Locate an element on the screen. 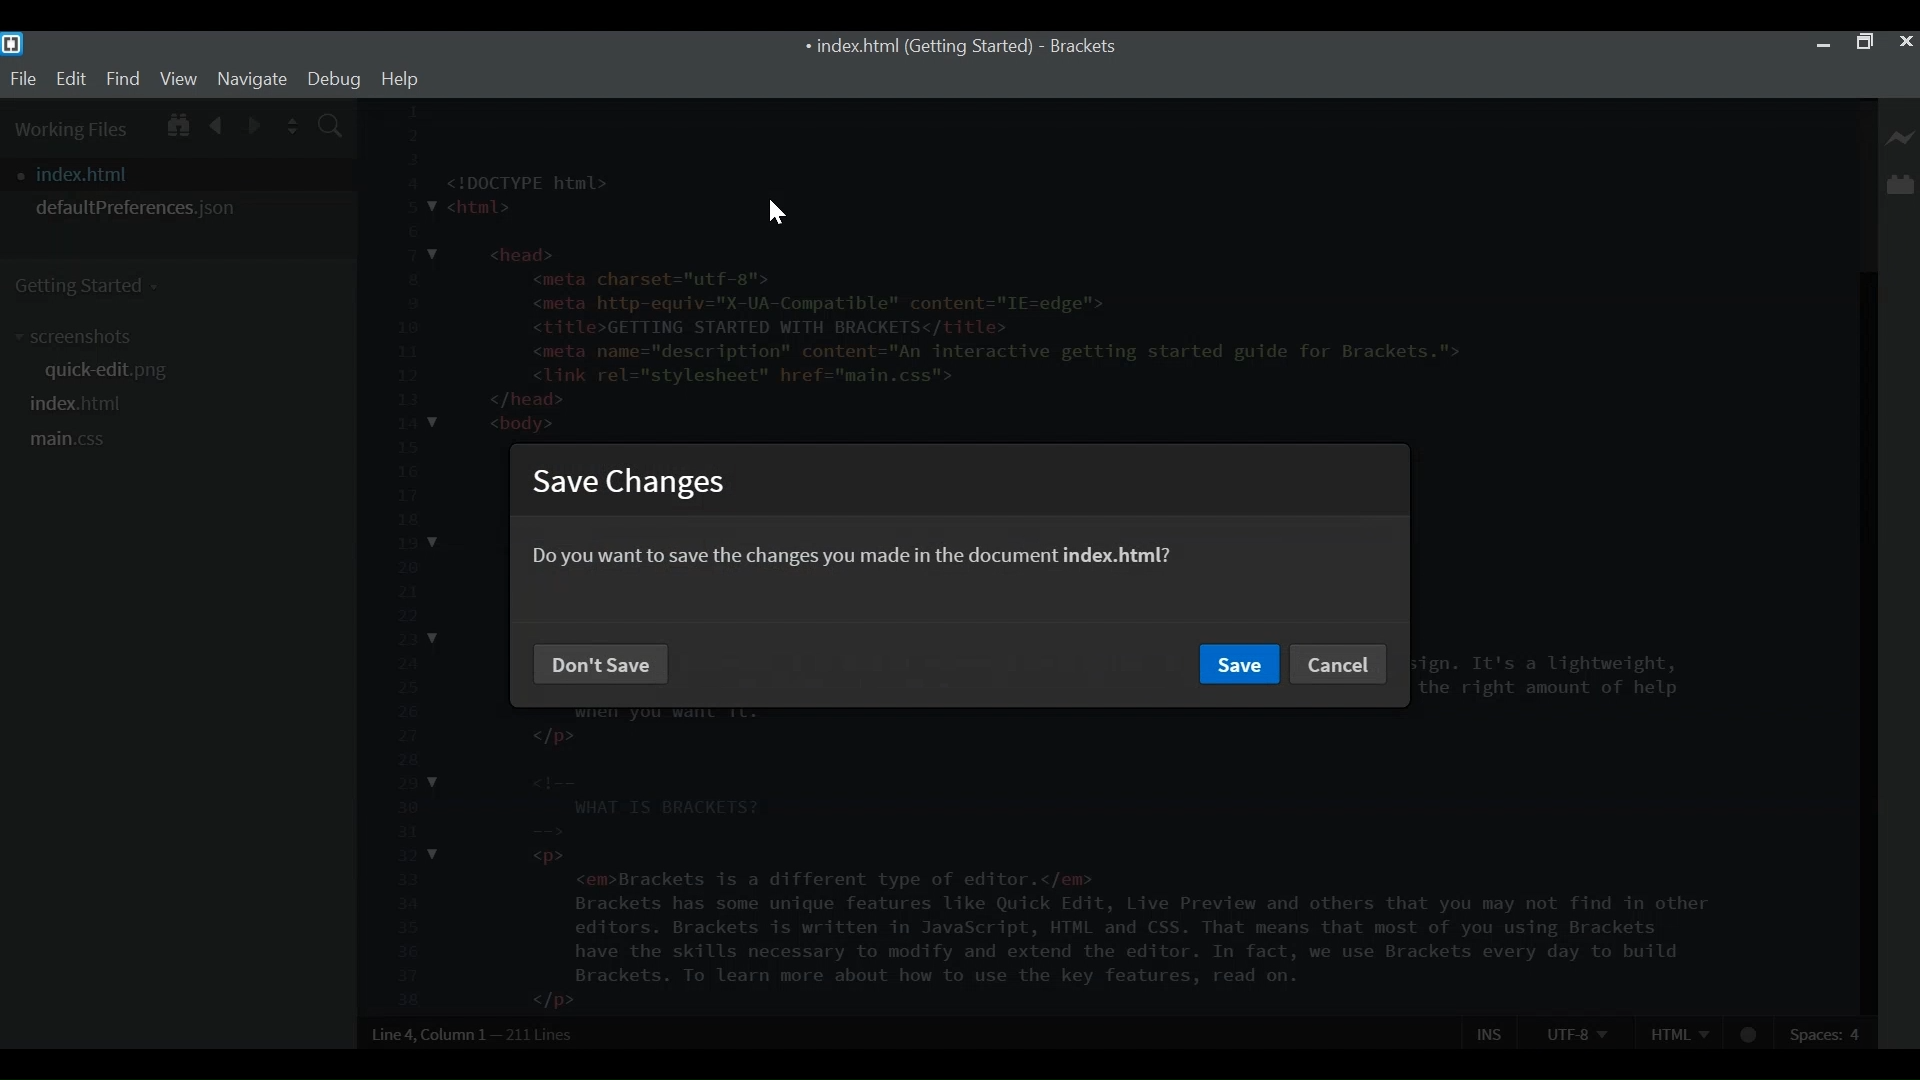 Image resolution: width=1920 pixels, height=1080 pixels. UTF-8 is located at coordinates (1576, 1032).